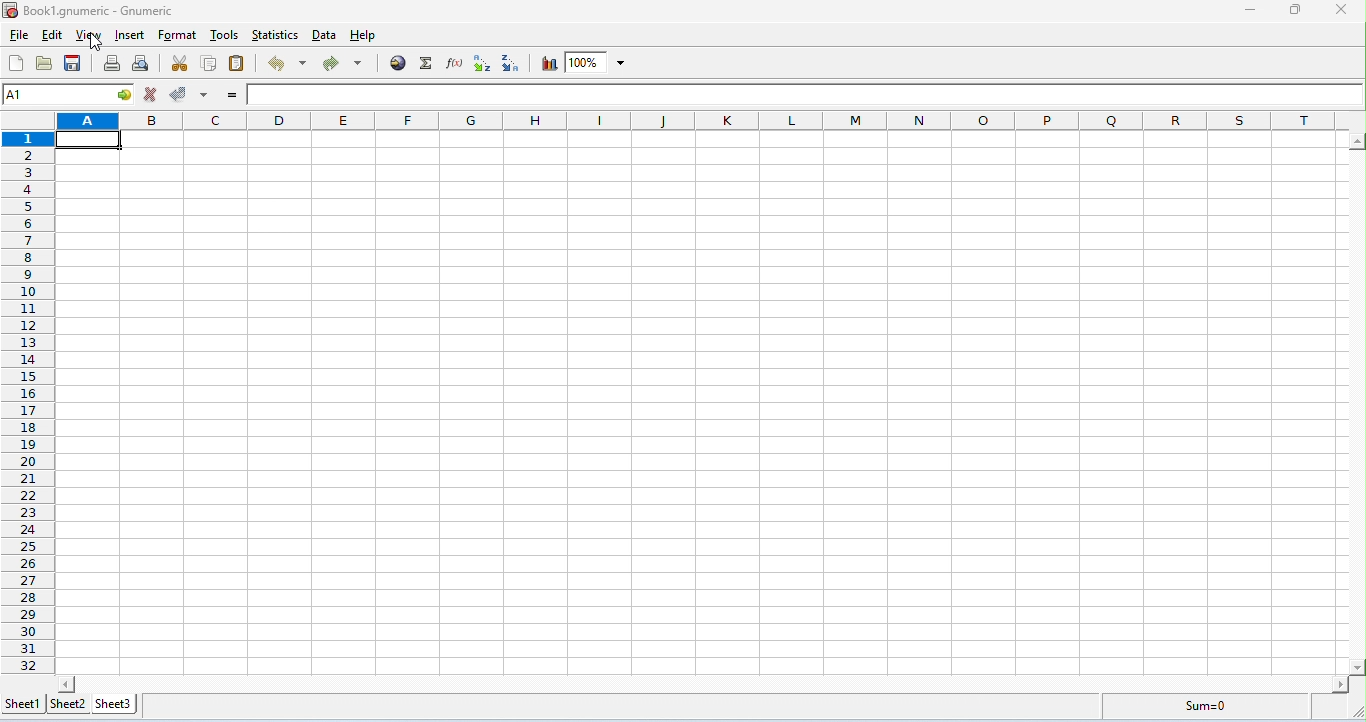  Describe the element at coordinates (344, 63) in the screenshot. I see `redo` at that location.